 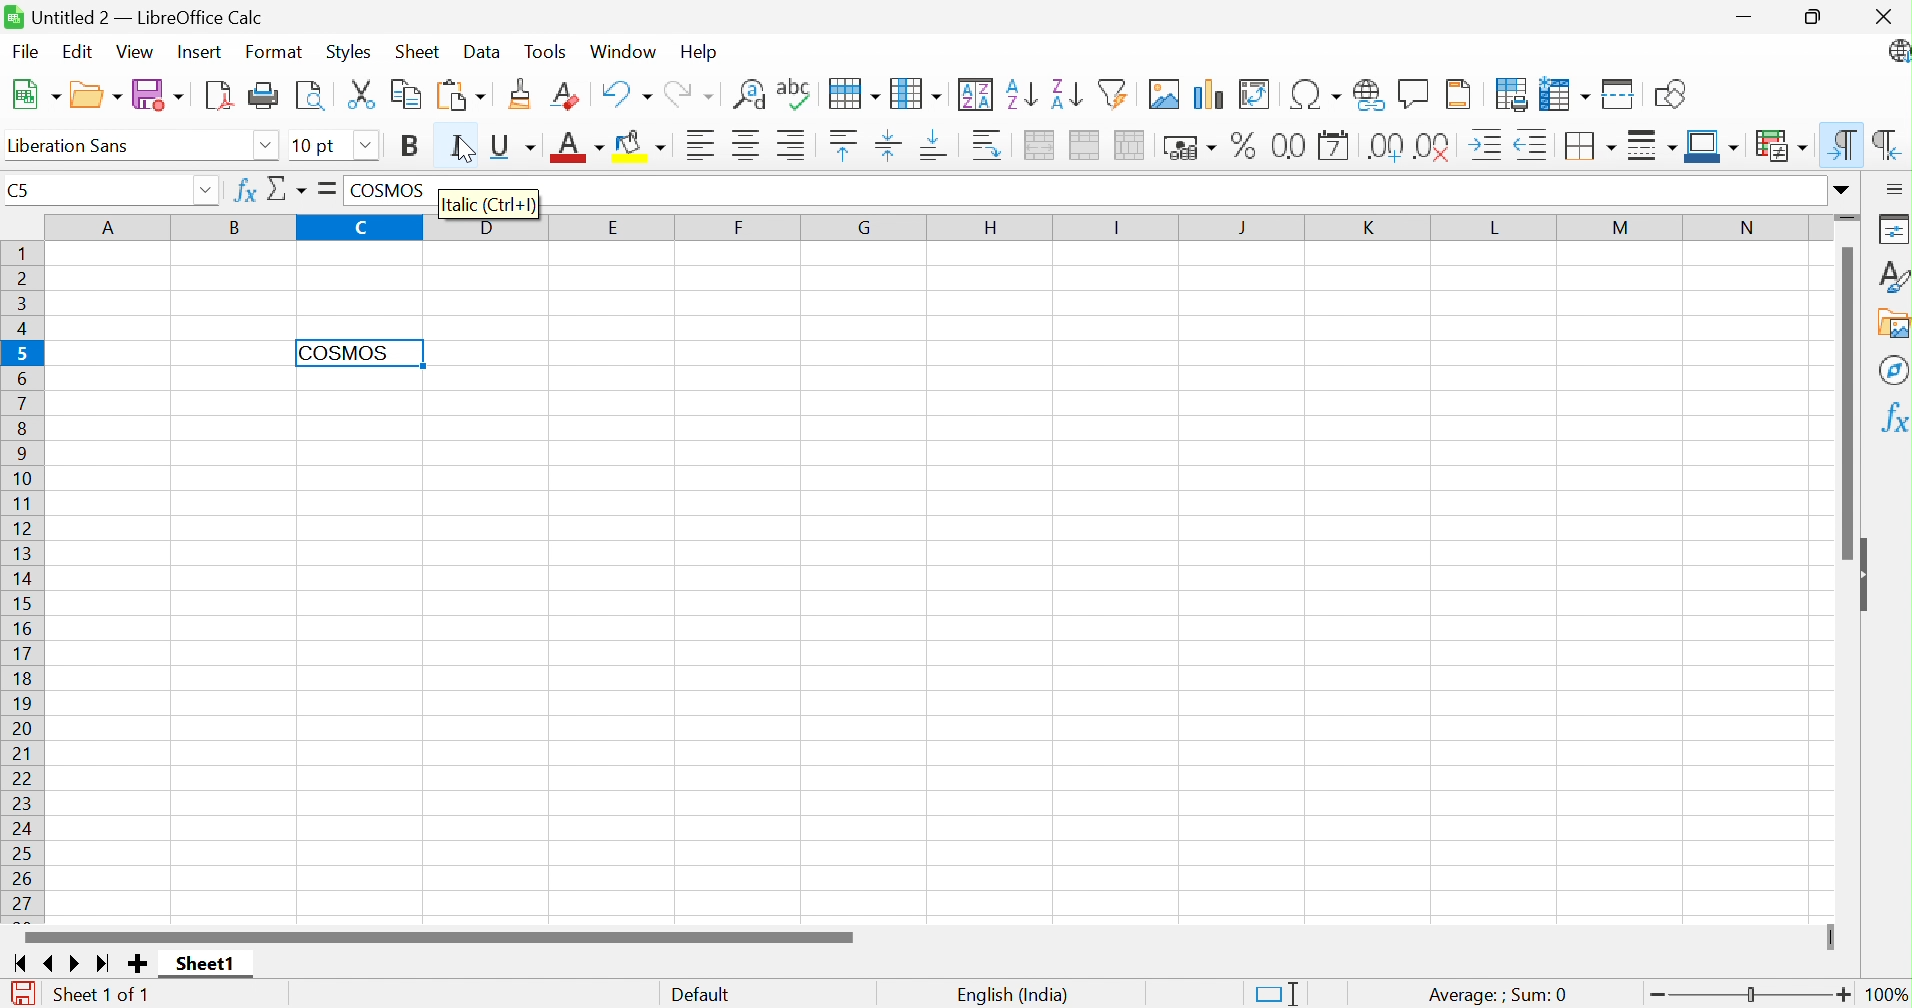 I want to click on Delete decimal place, so click(x=1433, y=146).